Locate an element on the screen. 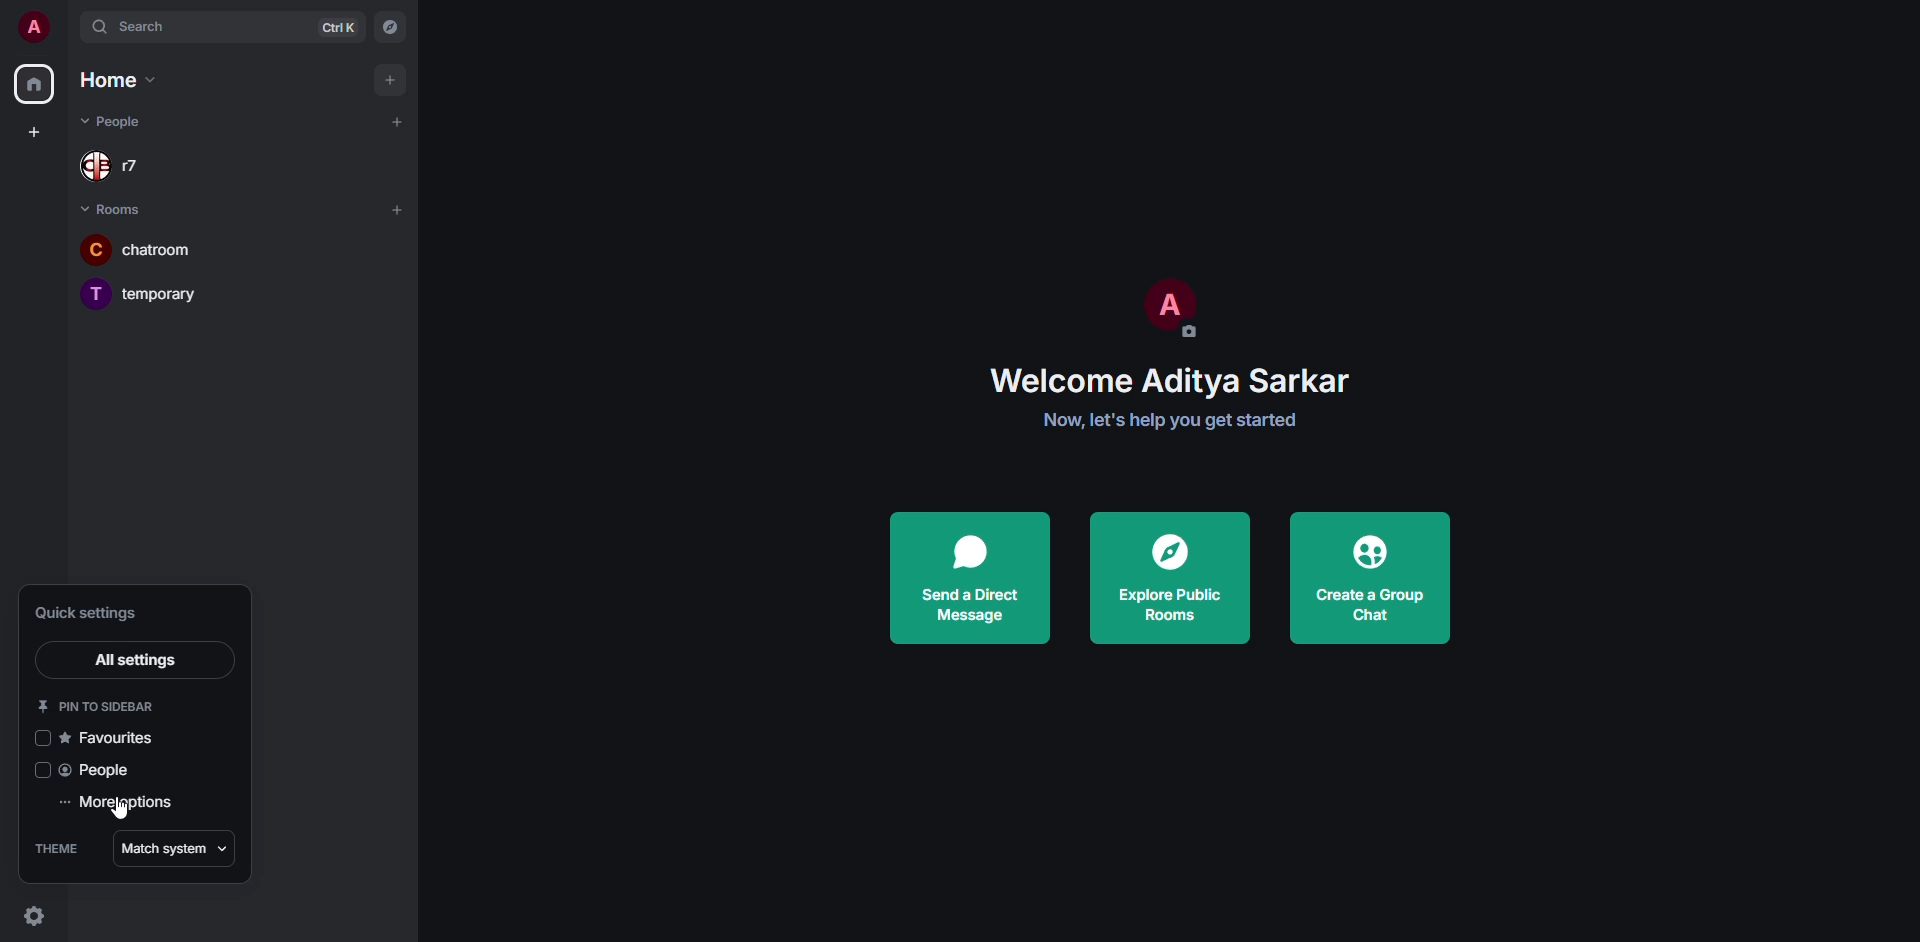 This screenshot has width=1920, height=942. welcome is located at coordinates (1168, 380).